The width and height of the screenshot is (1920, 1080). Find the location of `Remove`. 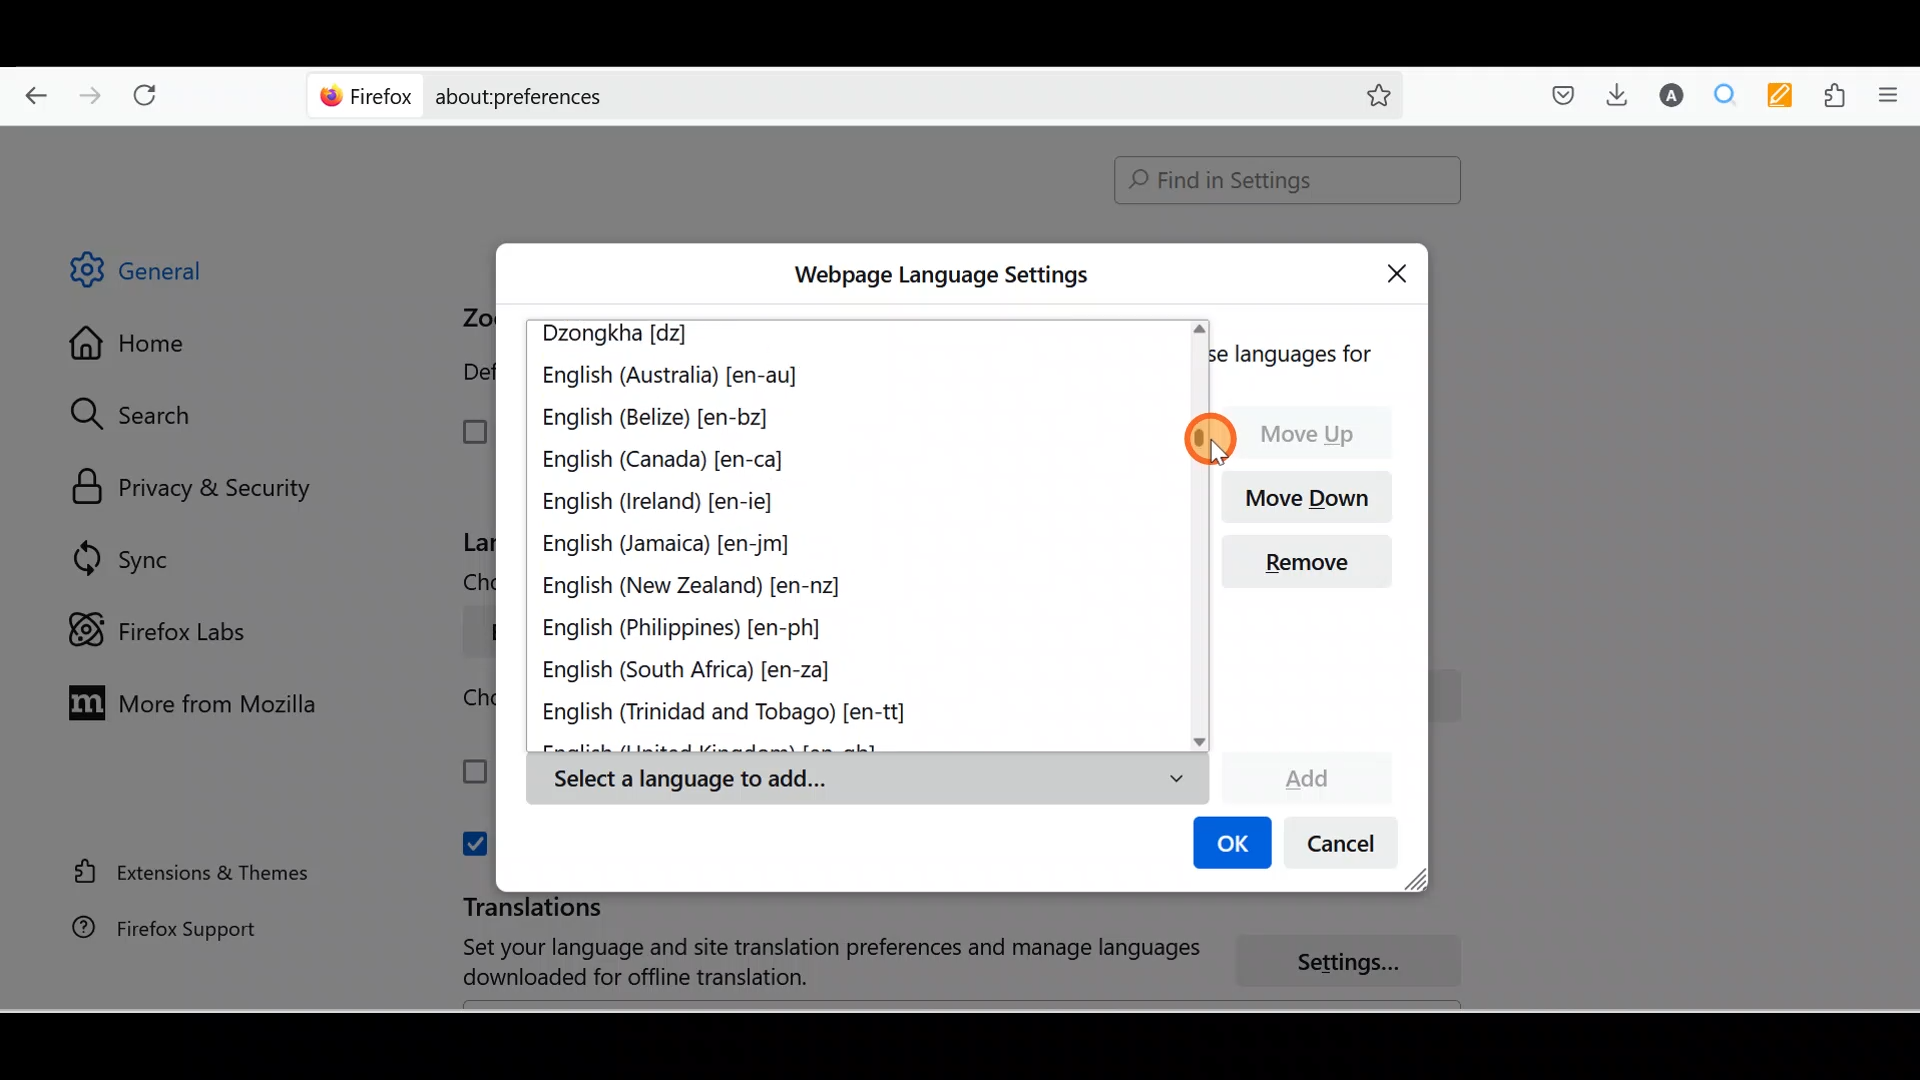

Remove is located at coordinates (1315, 568).